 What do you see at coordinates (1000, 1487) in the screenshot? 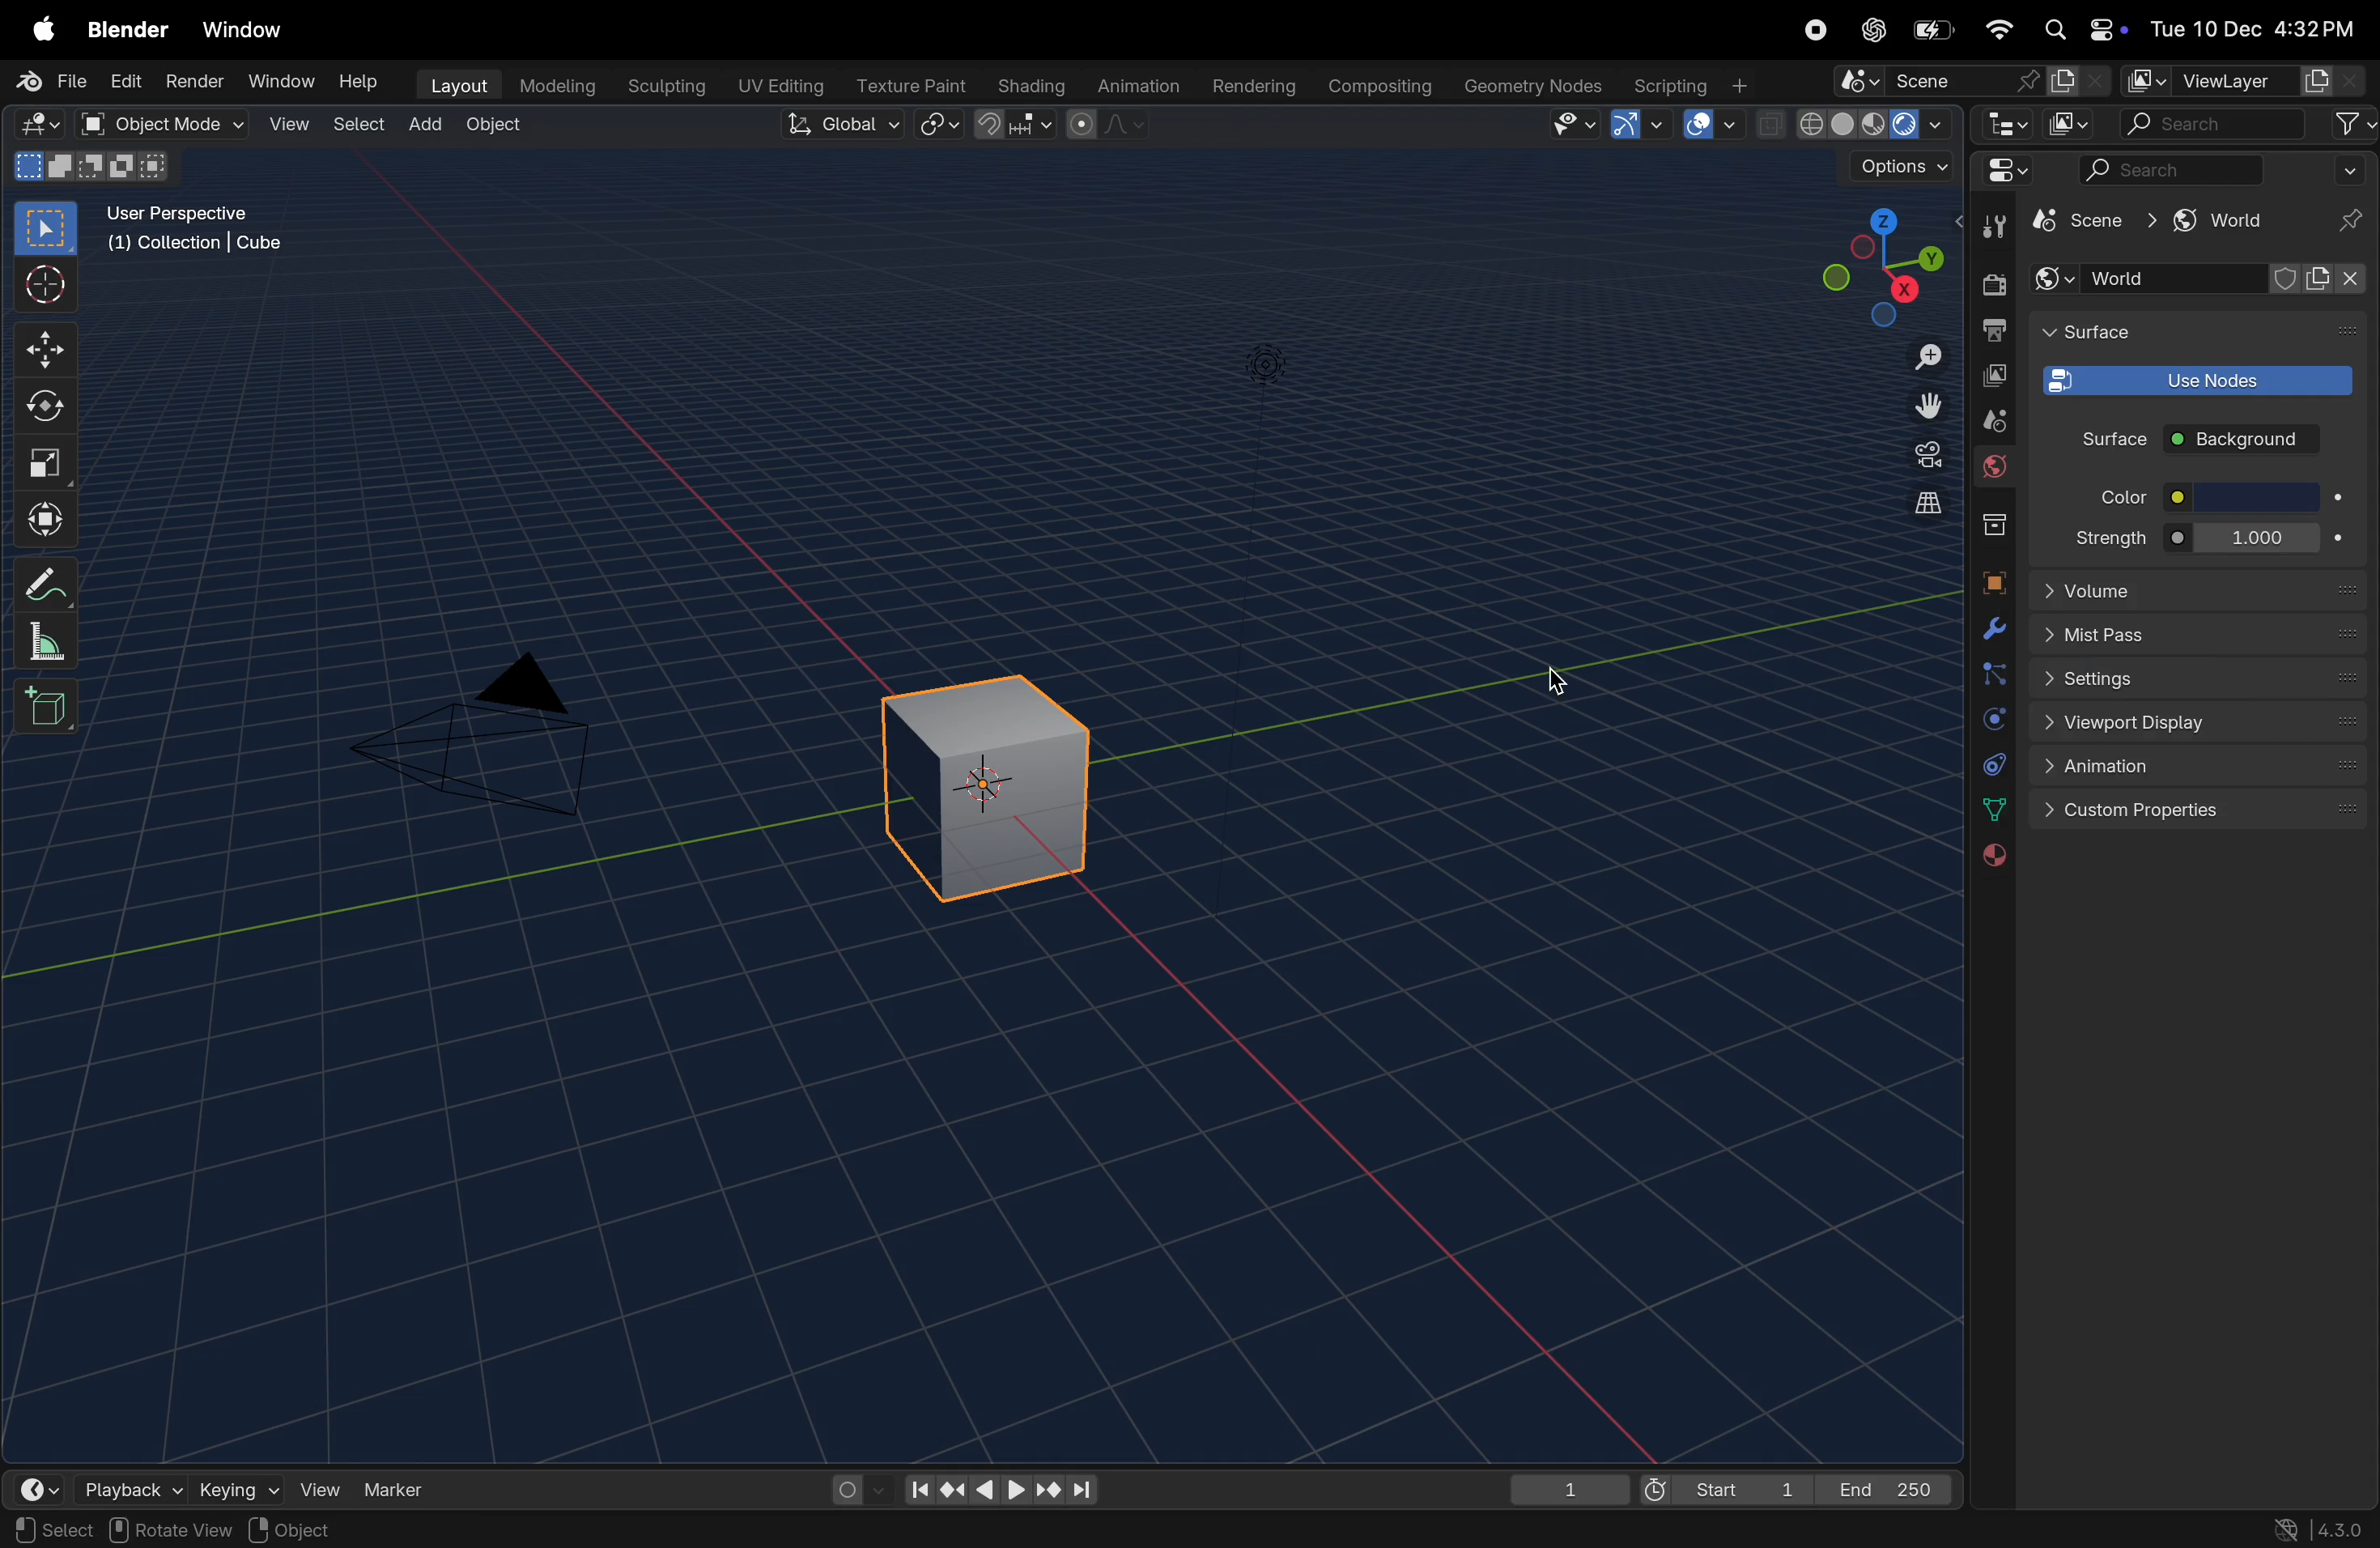
I see `playback controls` at bounding box center [1000, 1487].